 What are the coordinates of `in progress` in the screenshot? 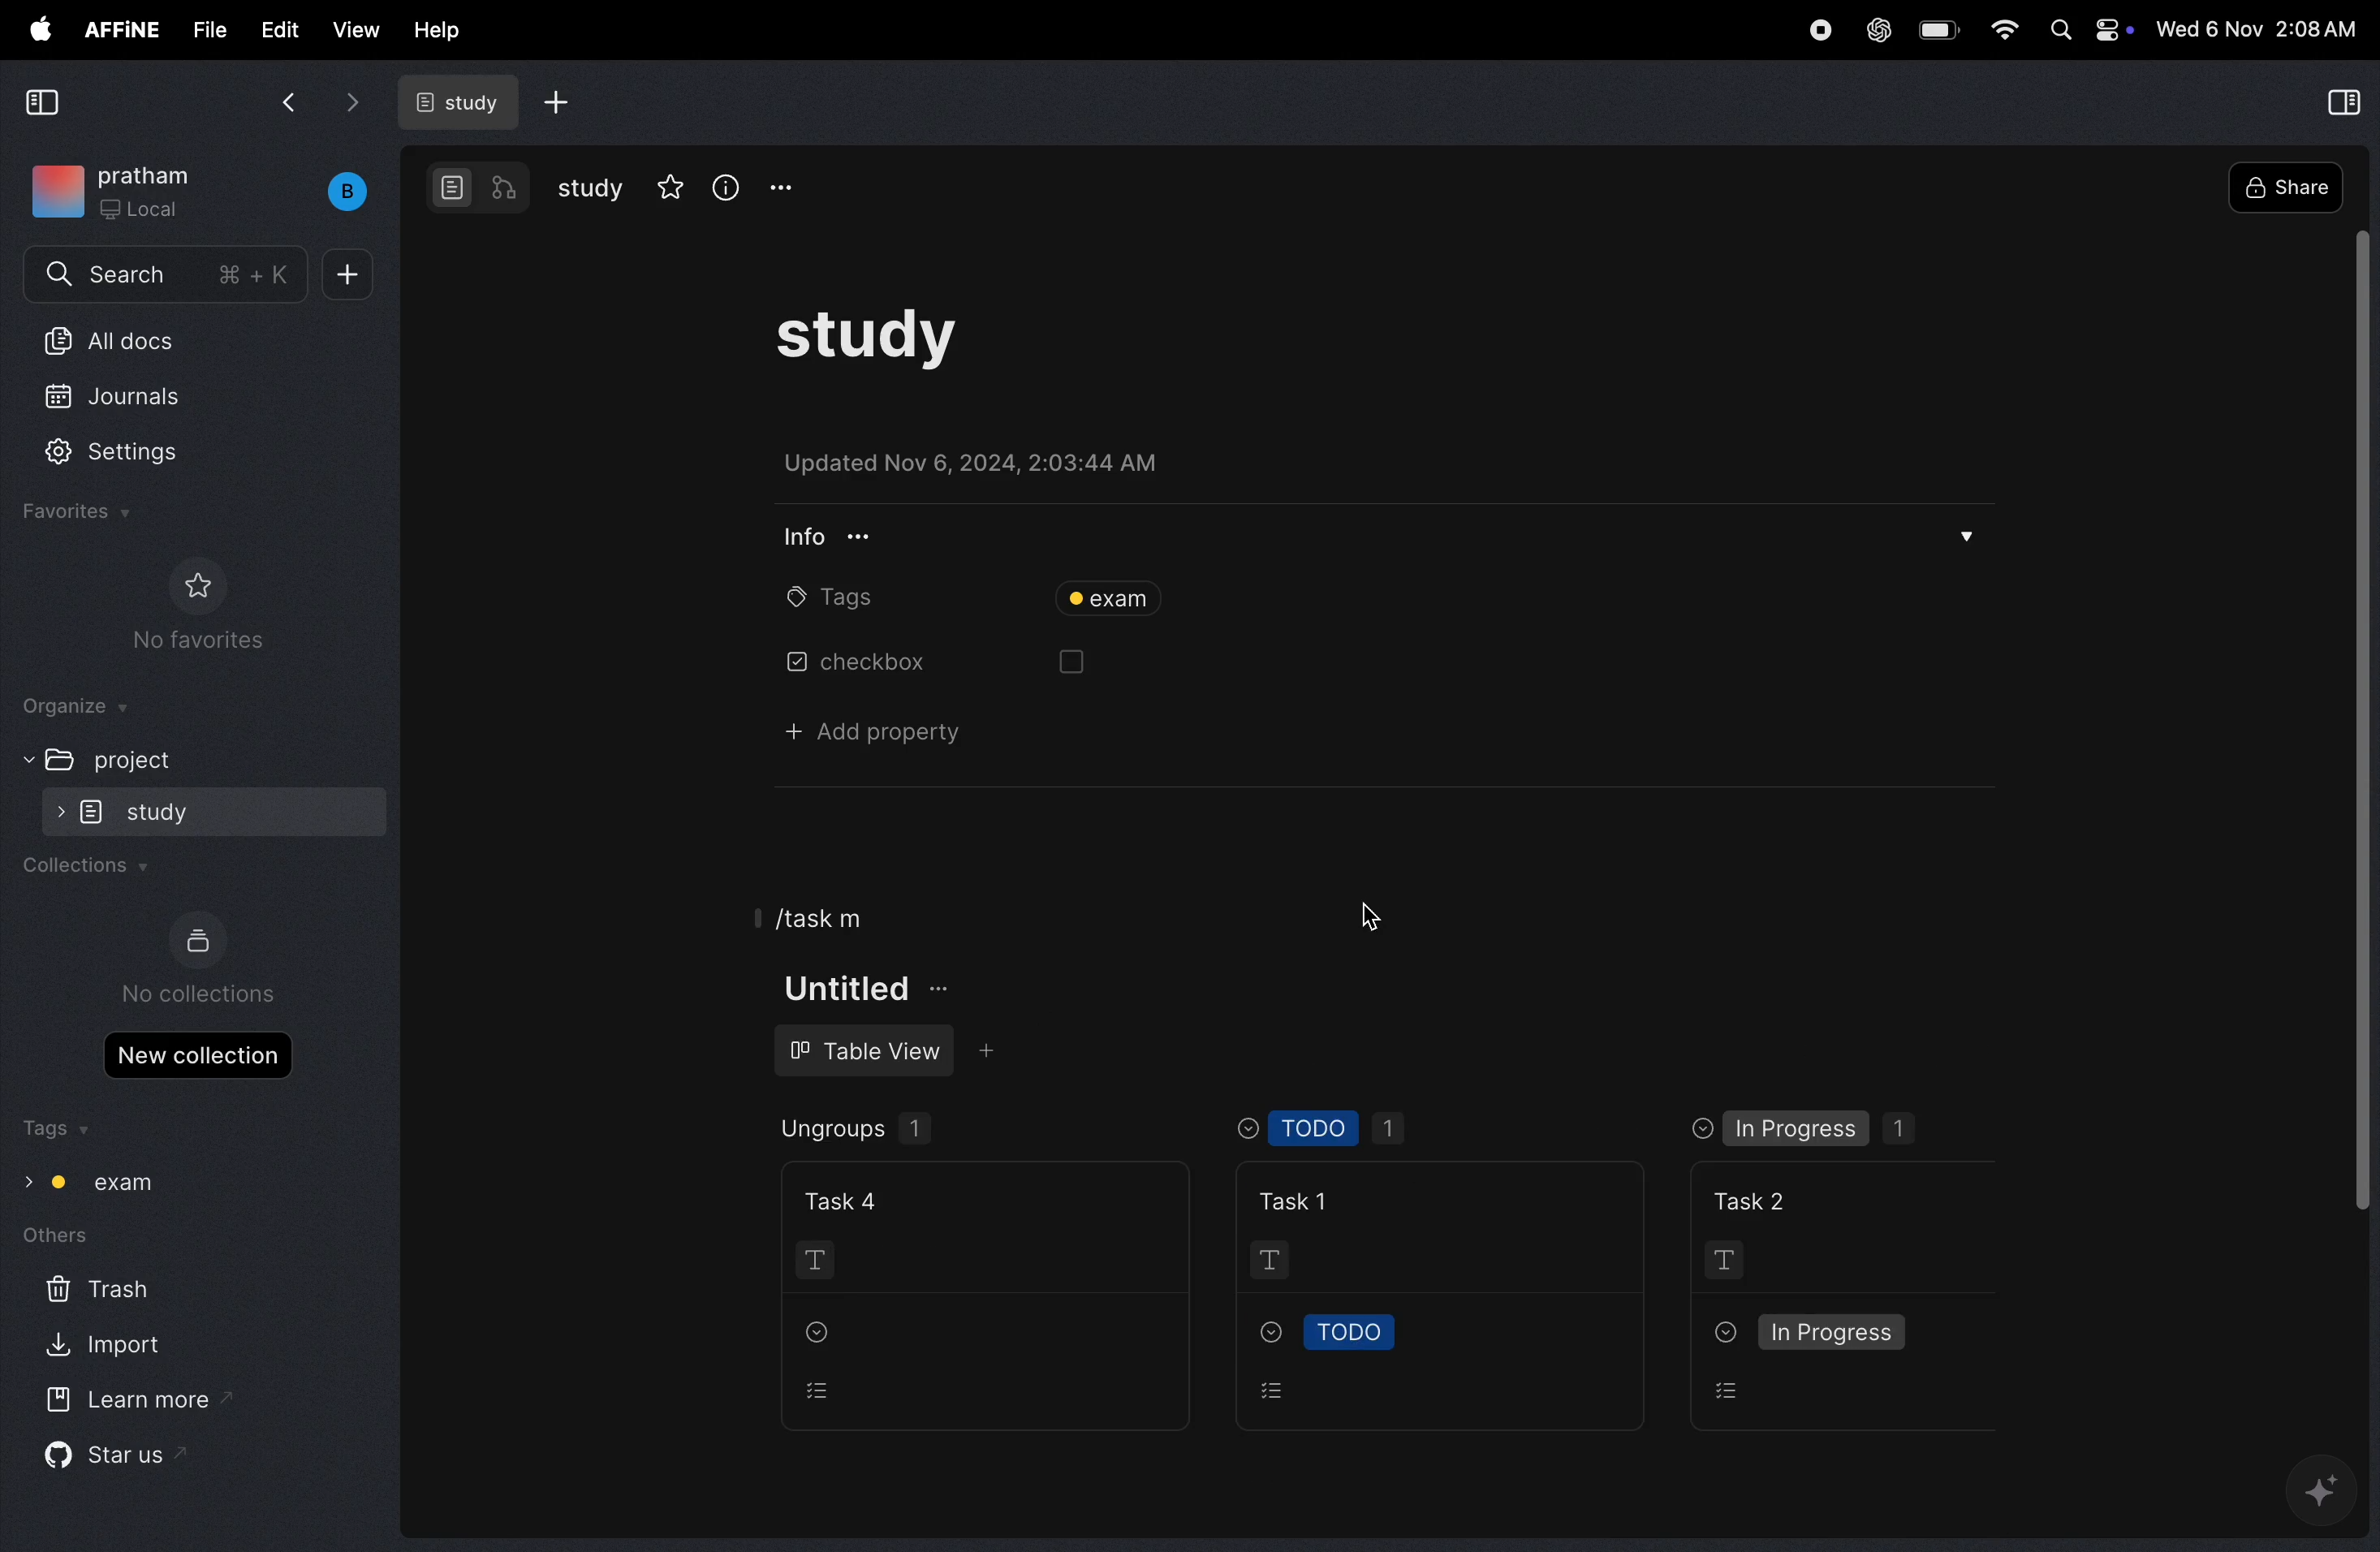 It's located at (1841, 1330).